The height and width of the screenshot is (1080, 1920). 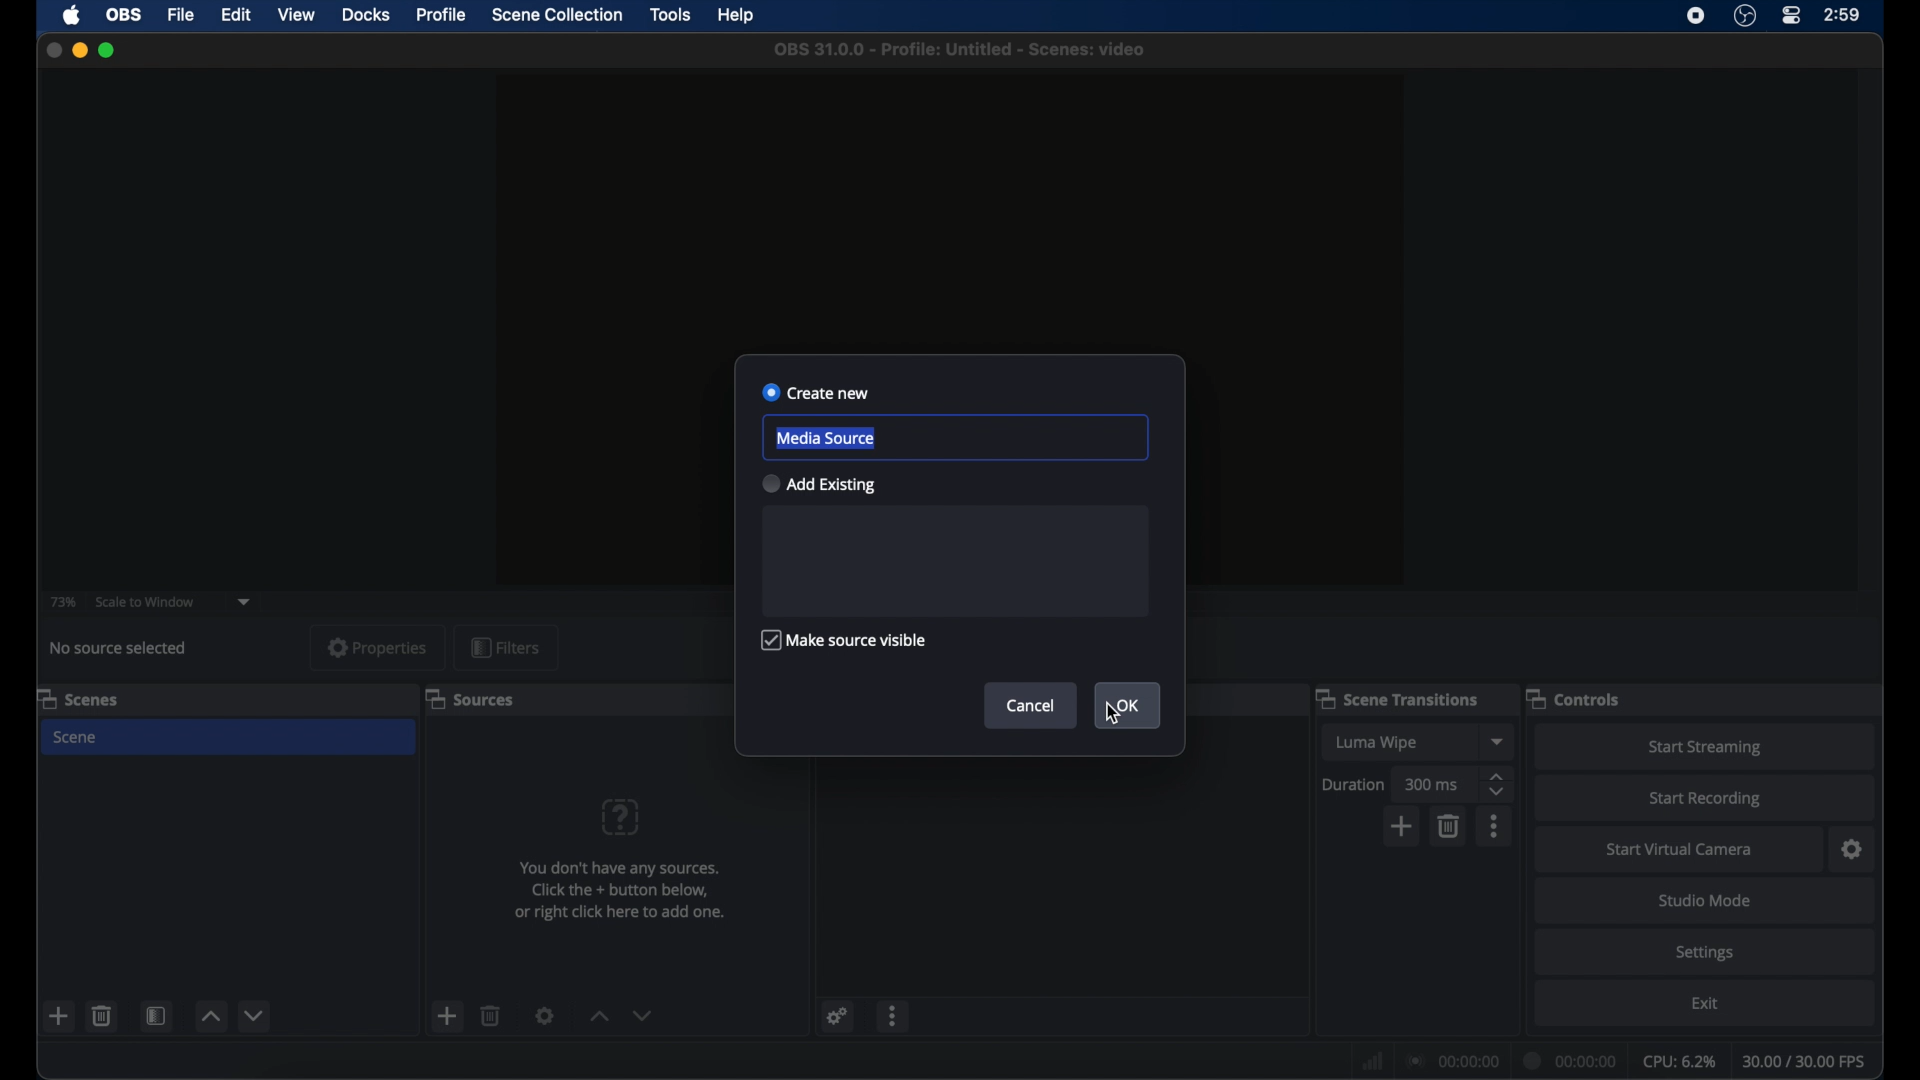 I want to click on info, so click(x=622, y=890).